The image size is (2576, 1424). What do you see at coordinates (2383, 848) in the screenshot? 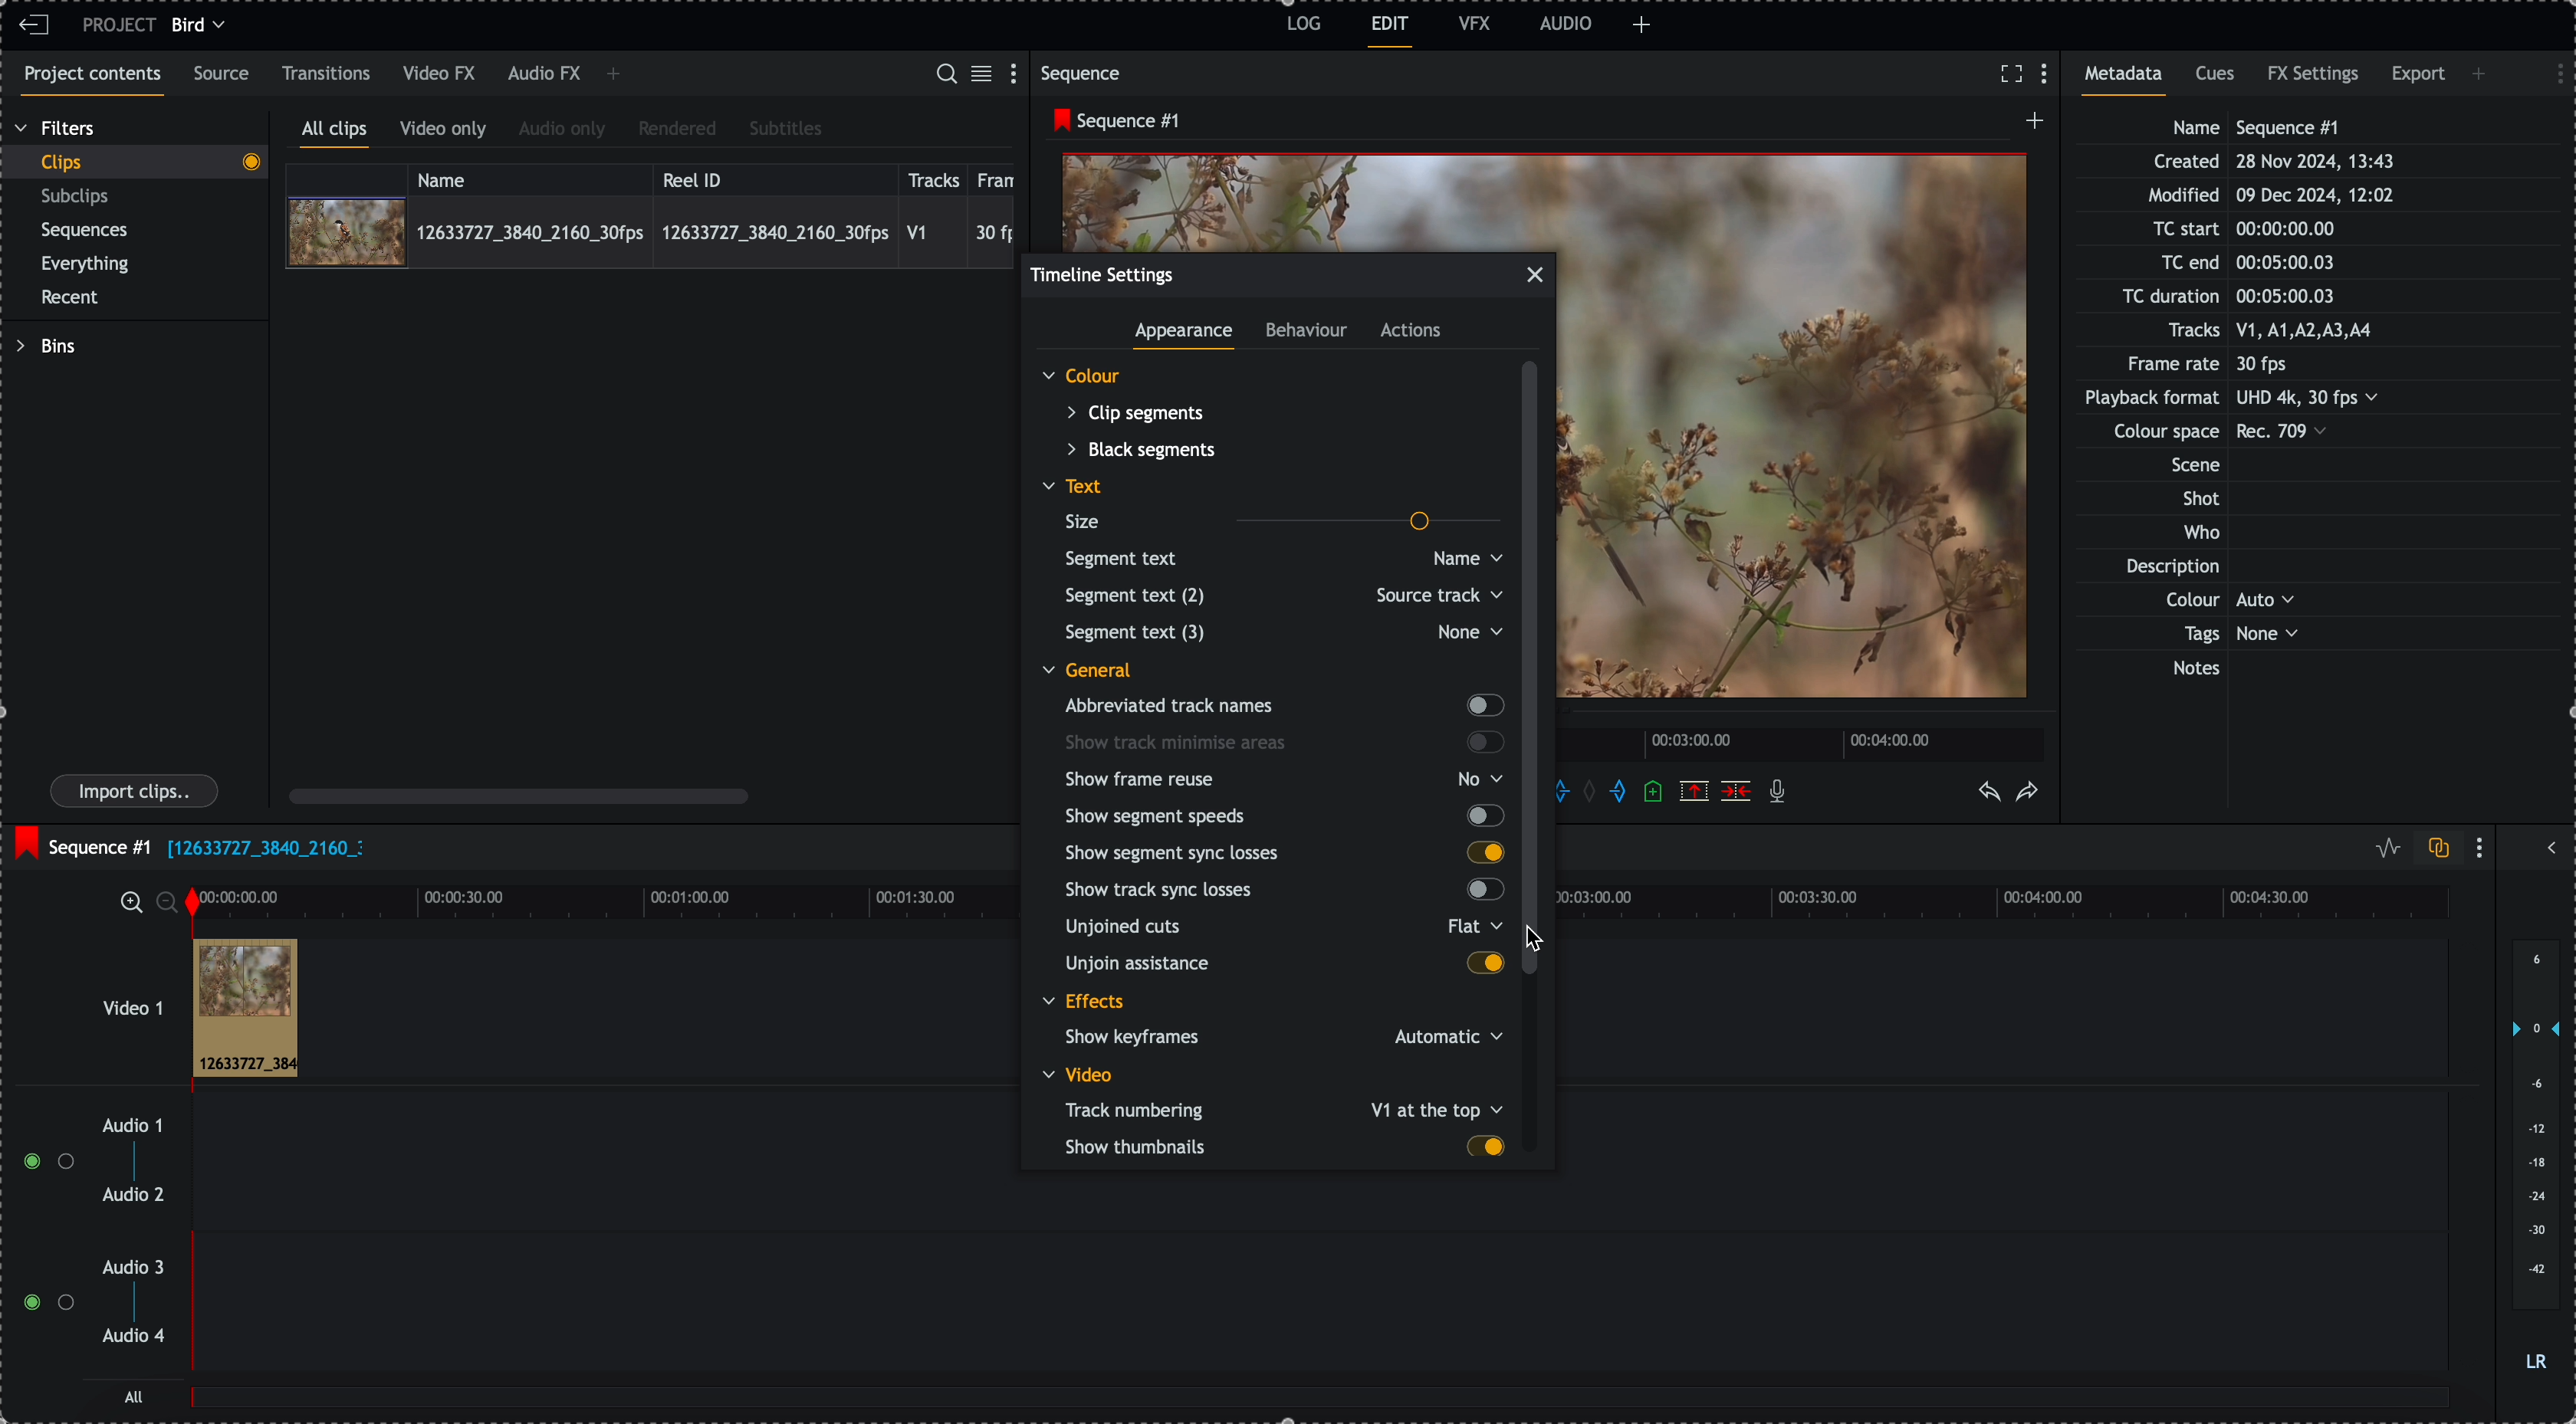
I see `toggle audio levels editing` at bounding box center [2383, 848].